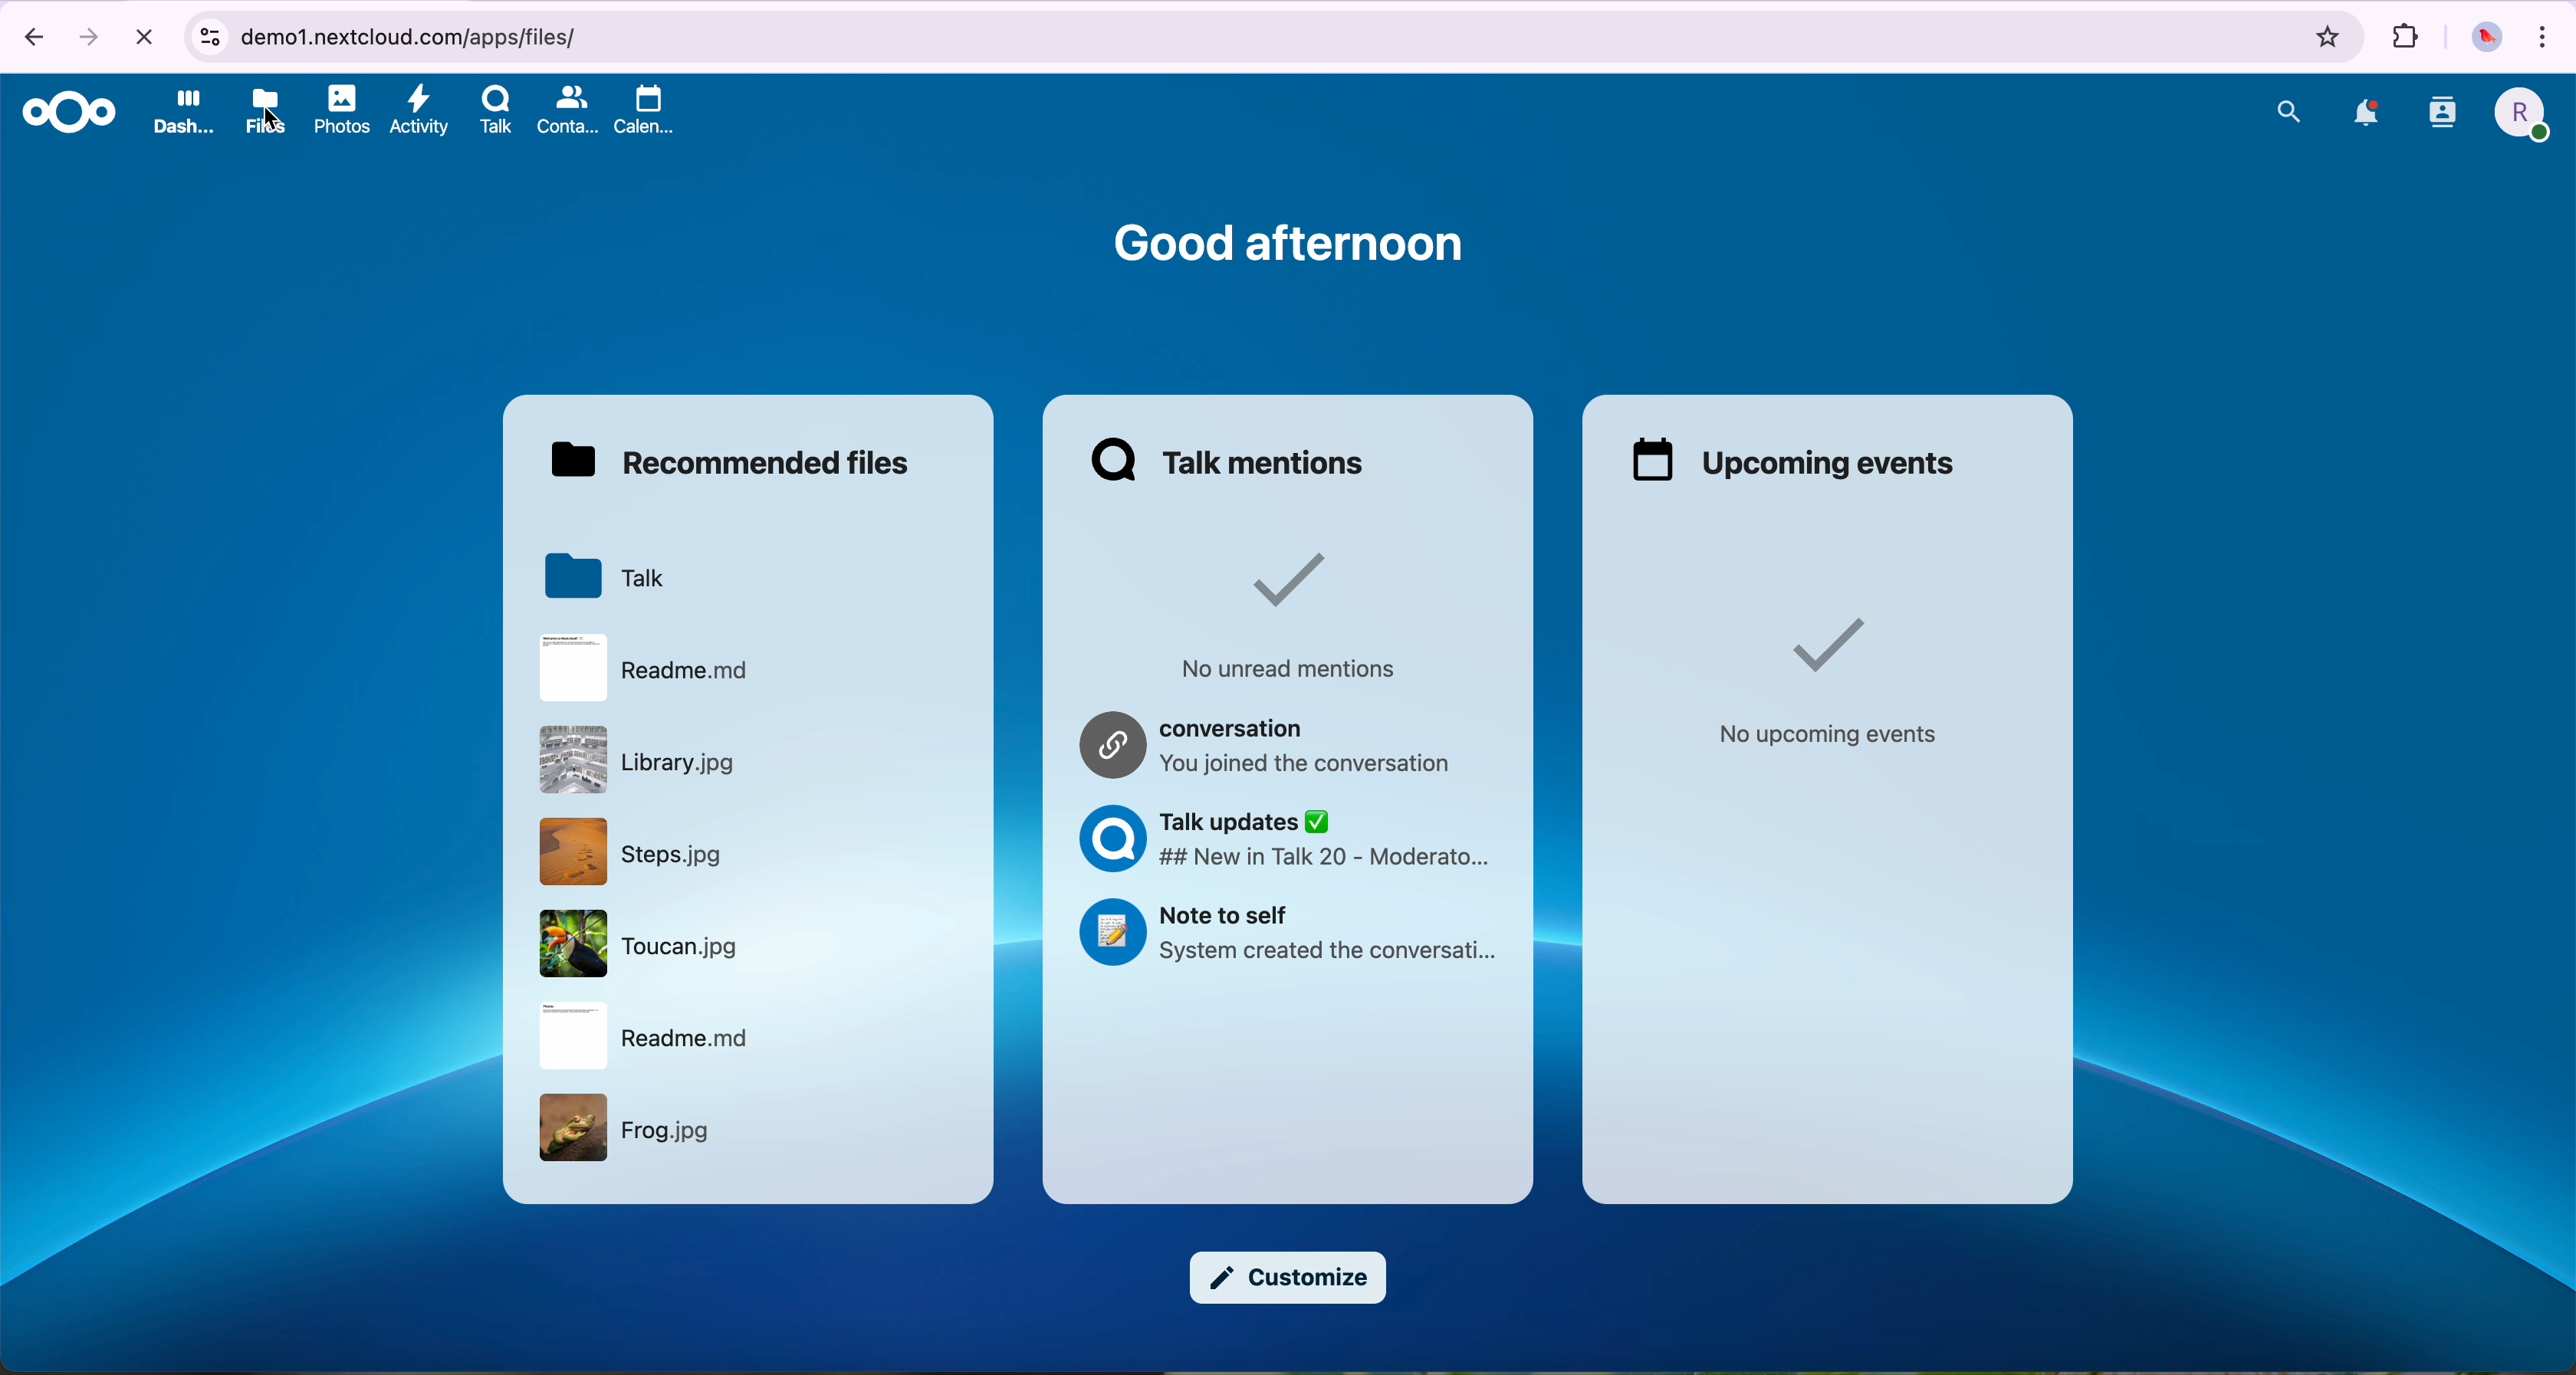 The height and width of the screenshot is (1375, 2576). I want to click on photos, so click(343, 112).